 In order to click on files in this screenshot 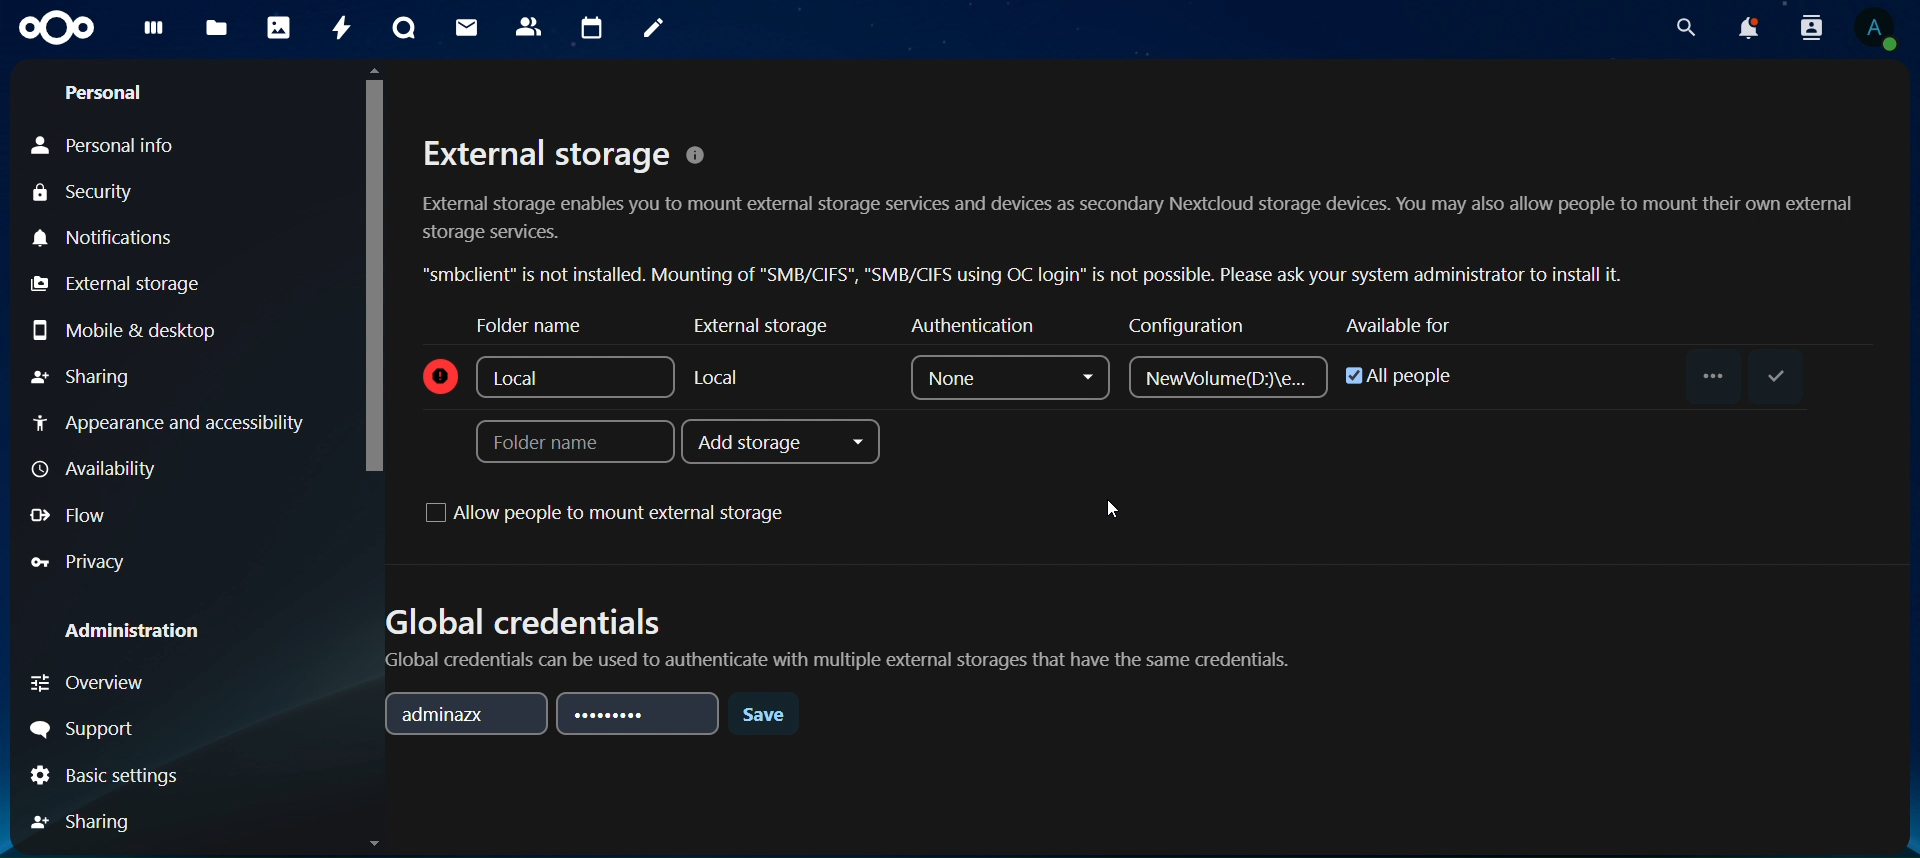, I will do `click(216, 30)`.